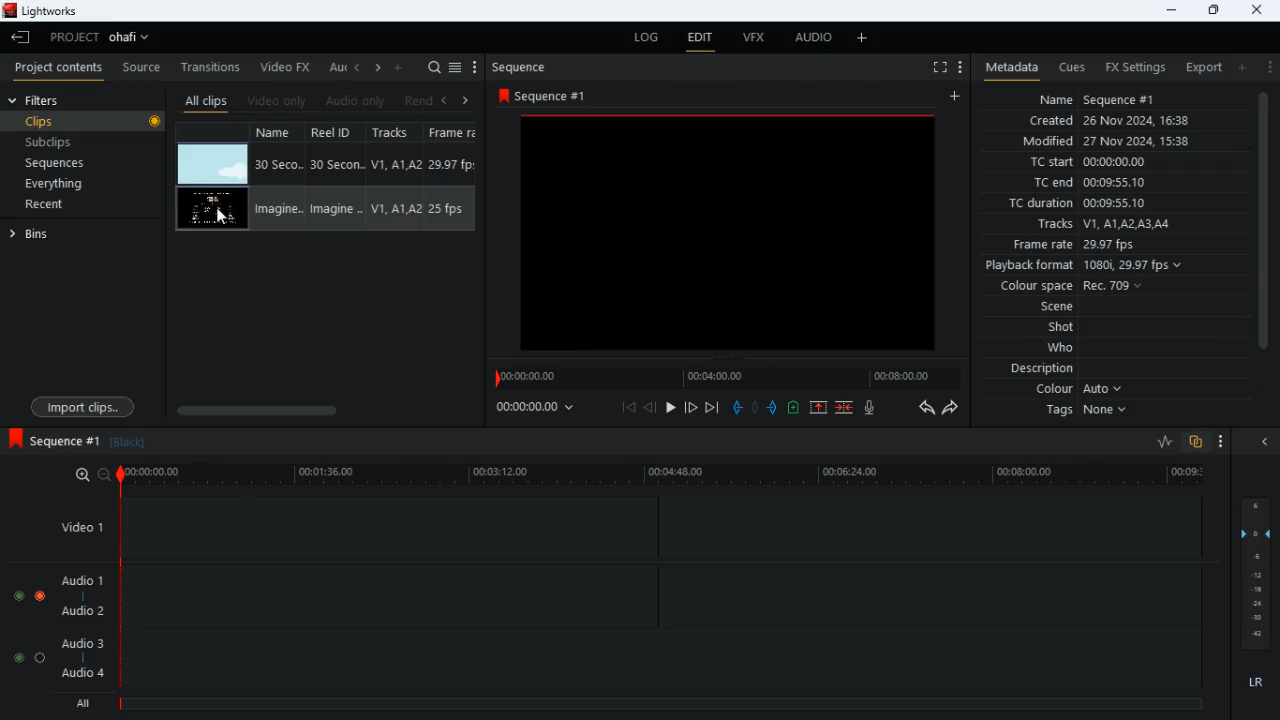 The height and width of the screenshot is (720, 1280). What do you see at coordinates (80, 703) in the screenshot?
I see `all` at bounding box center [80, 703].